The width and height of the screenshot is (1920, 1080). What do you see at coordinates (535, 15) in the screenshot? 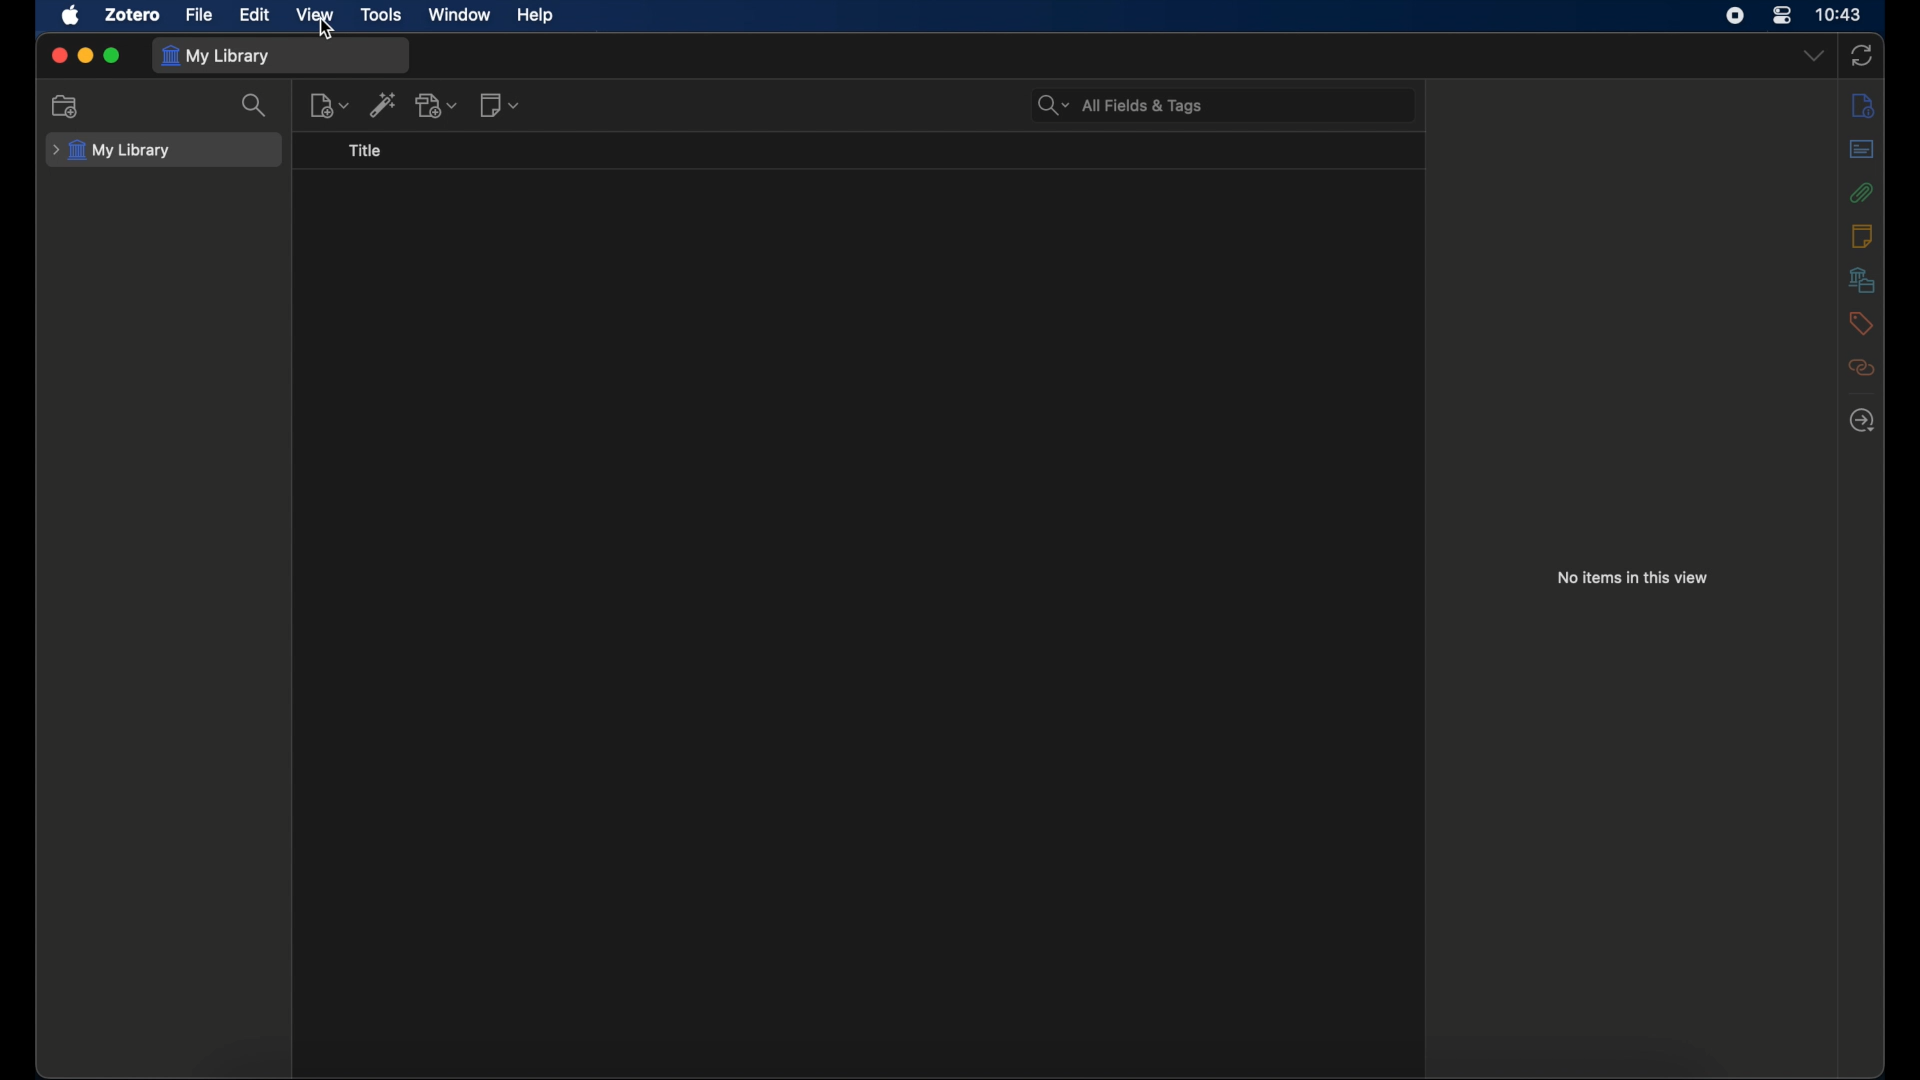
I see `help` at bounding box center [535, 15].